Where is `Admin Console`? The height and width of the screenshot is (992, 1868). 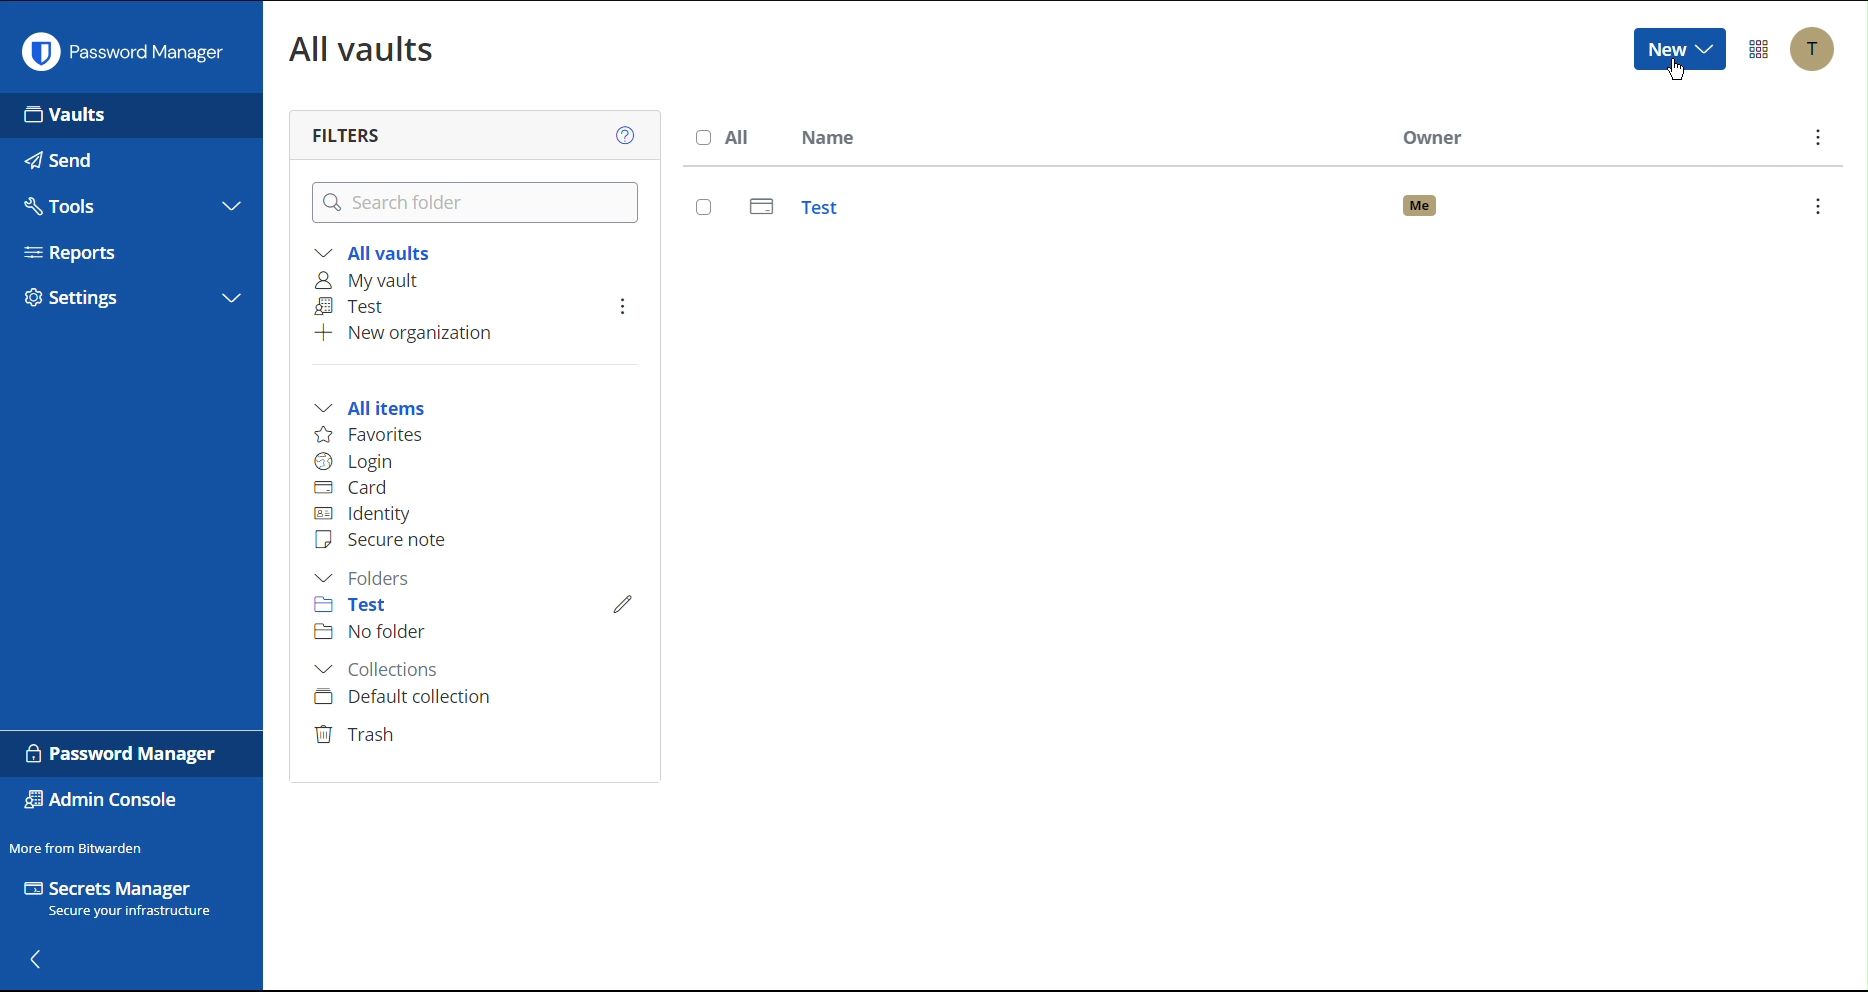 Admin Console is located at coordinates (106, 802).